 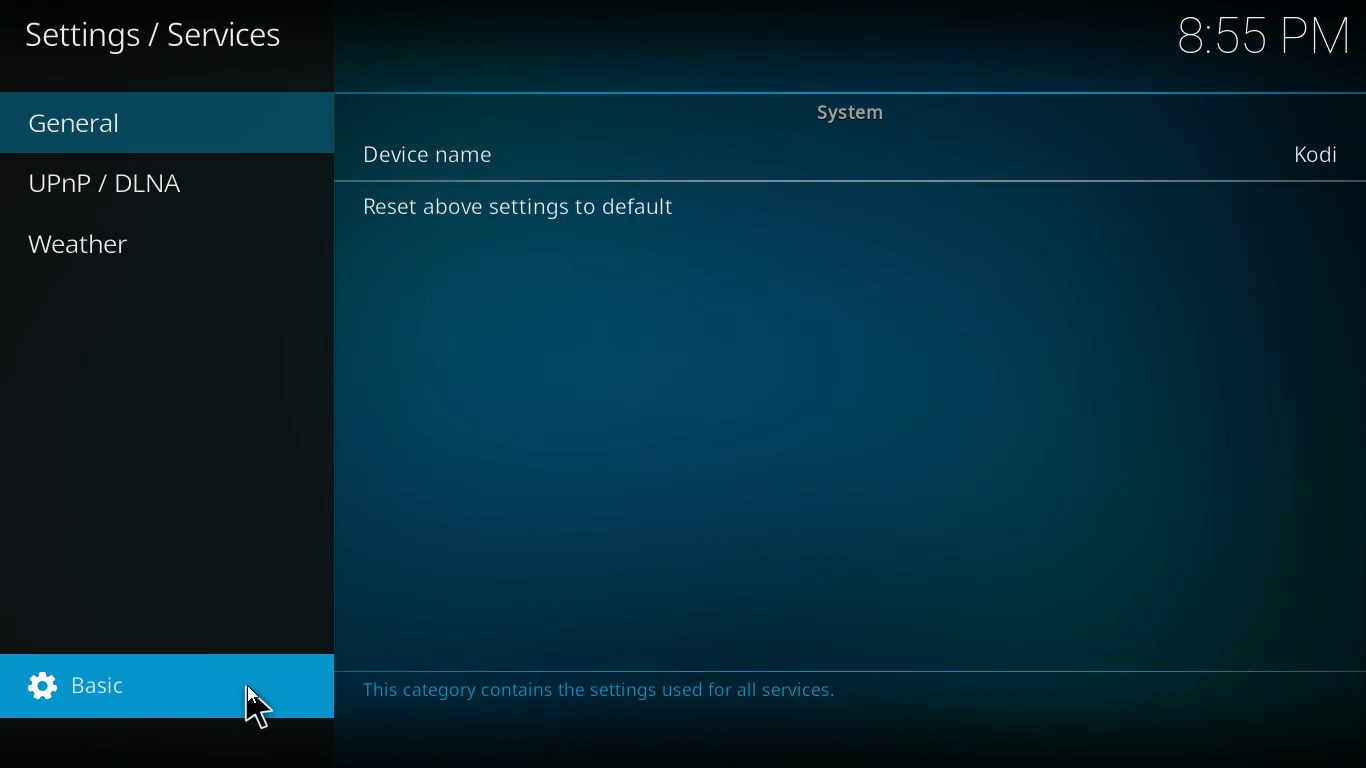 I want to click on Time - 8:55PM, so click(x=1262, y=34).